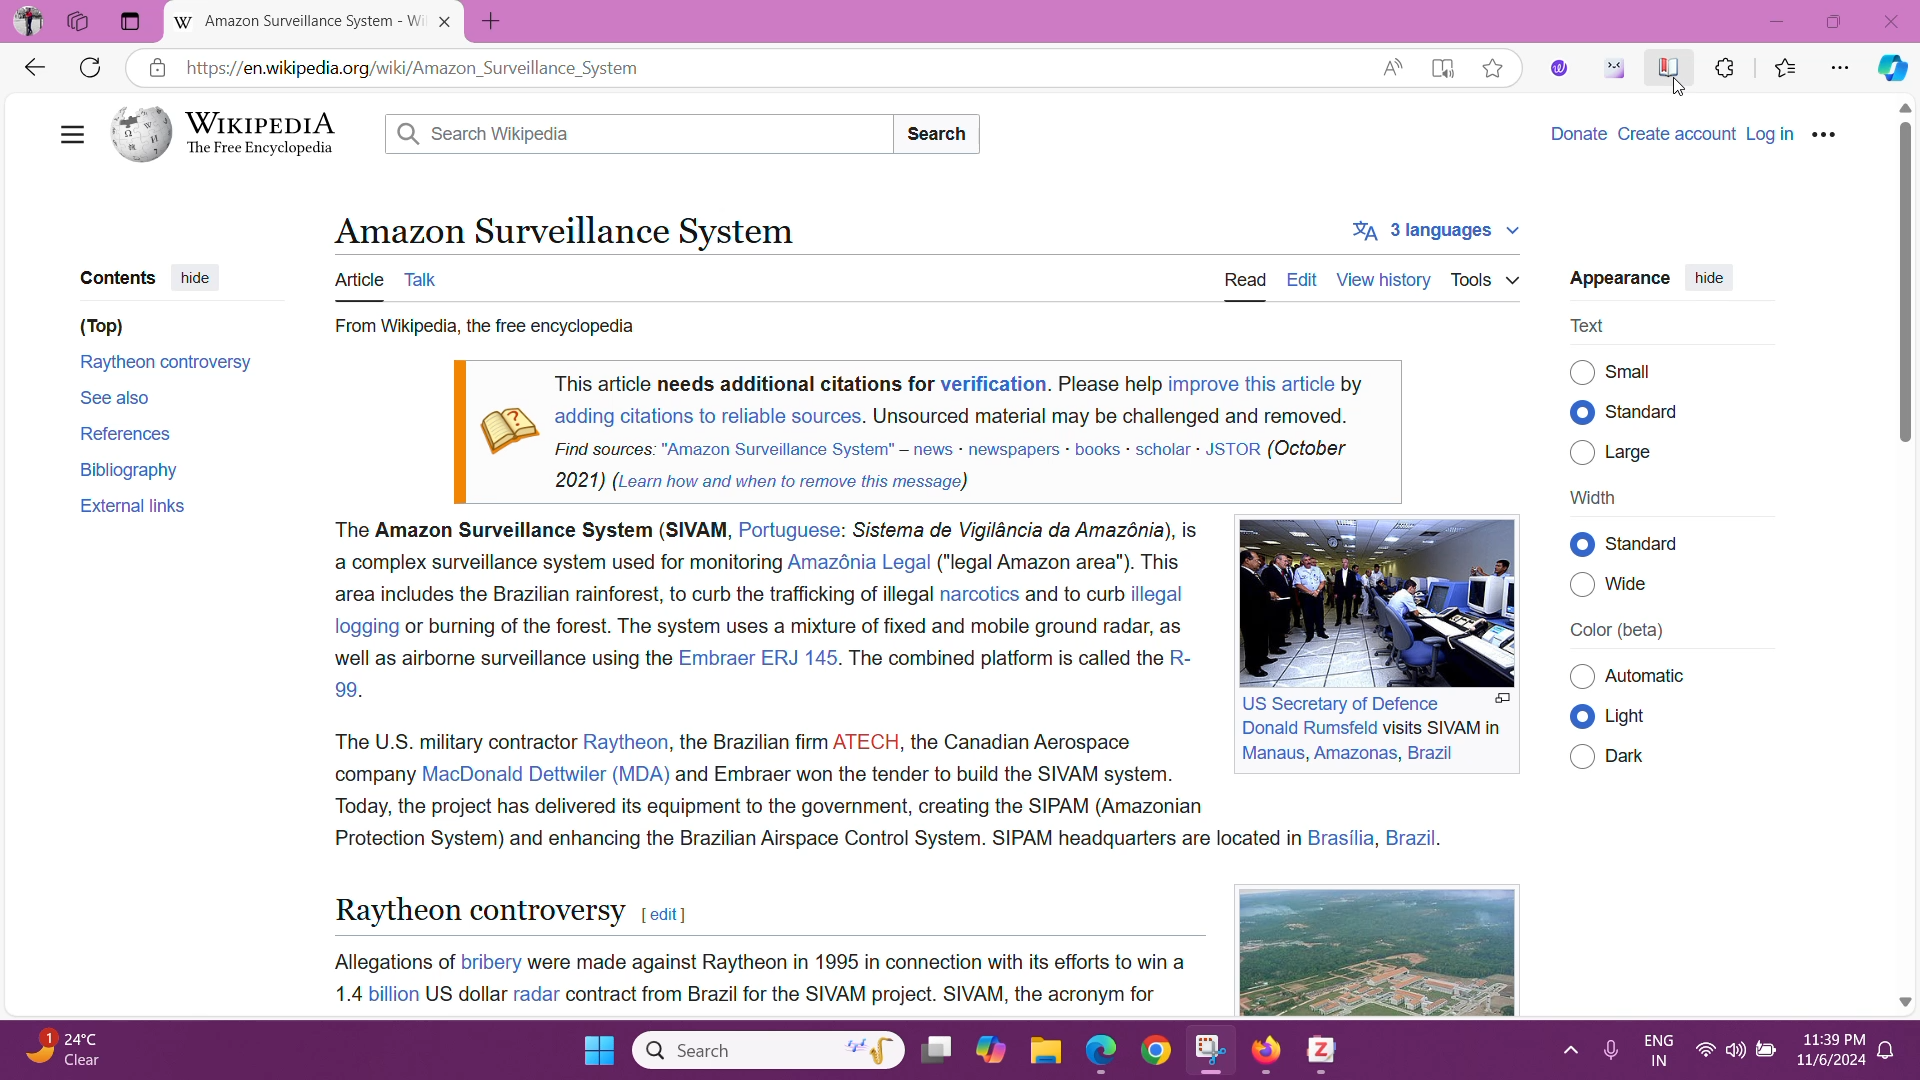 Image resolution: width=1920 pixels, height=1080 pixels. Describe the element at coordinates (478, 910) in the screenshot. I see `Raytheon controversy` at that location.